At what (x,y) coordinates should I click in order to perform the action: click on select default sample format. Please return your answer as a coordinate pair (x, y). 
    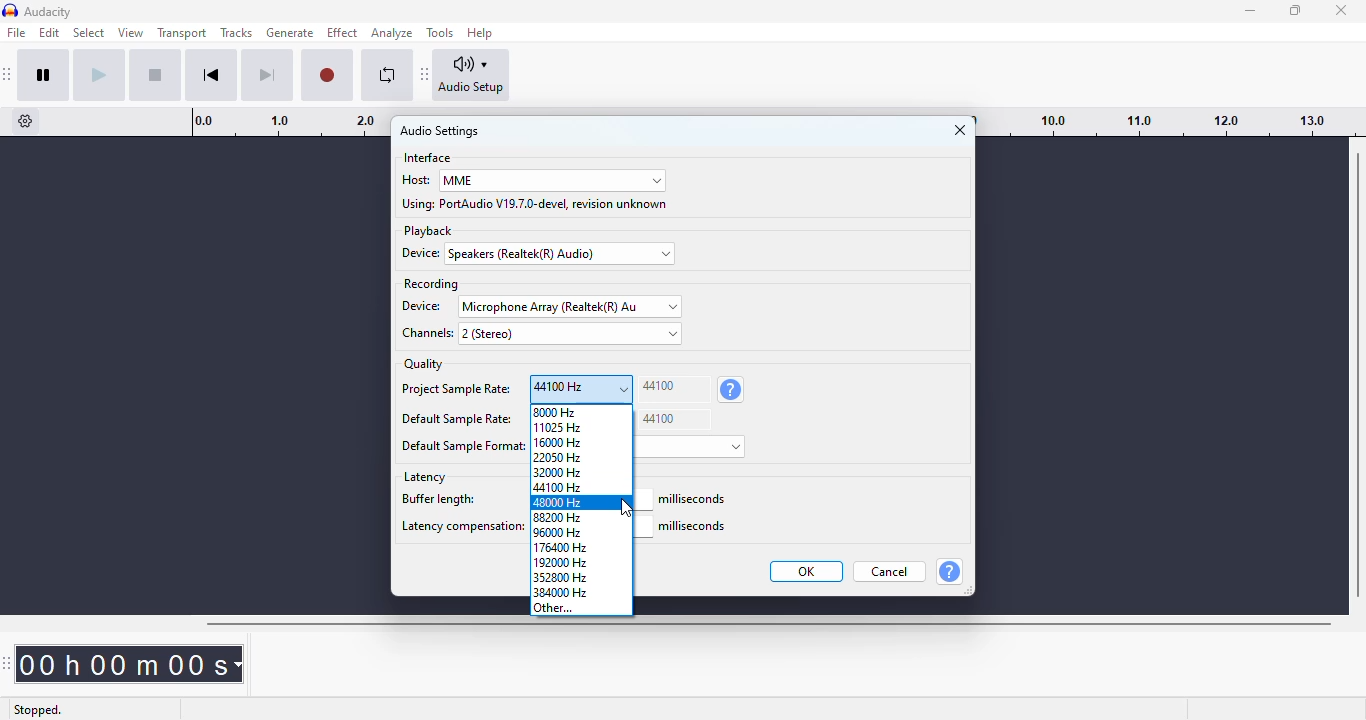
    Looking at the image, I should click on (692, 446).